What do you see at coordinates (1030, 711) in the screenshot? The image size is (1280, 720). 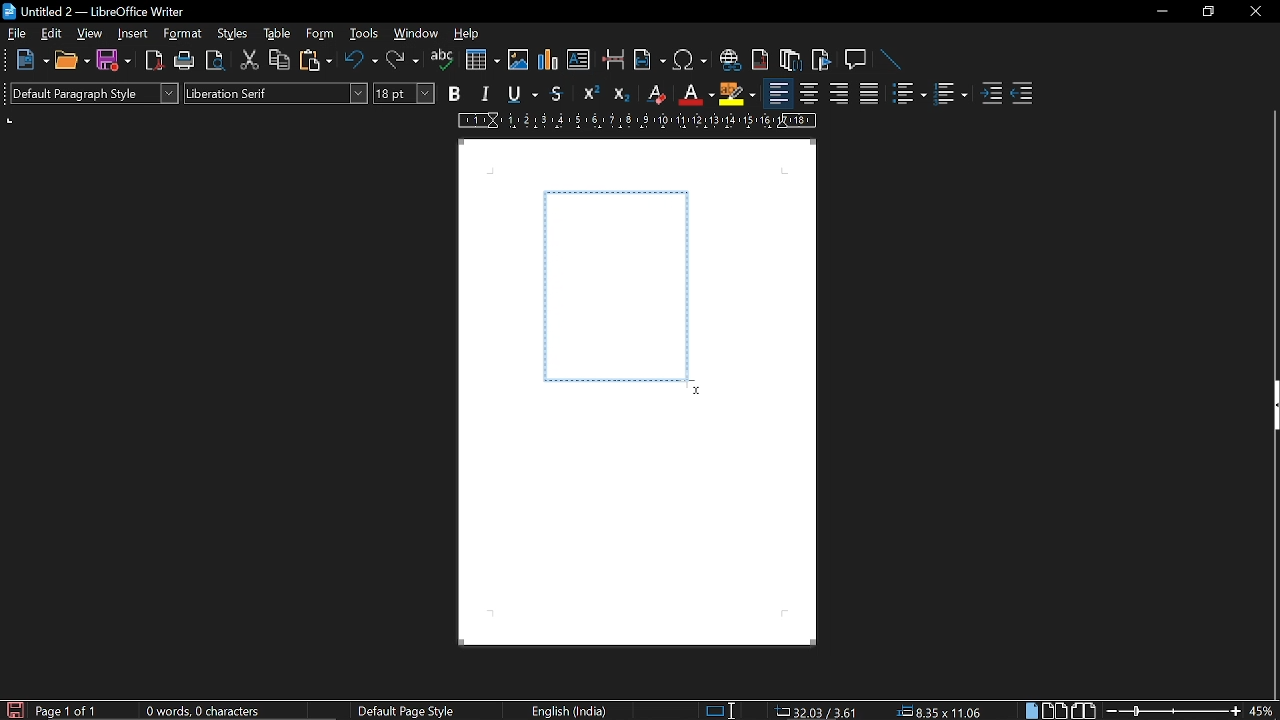 I see `single page view` at bounding box center [1030, 711].